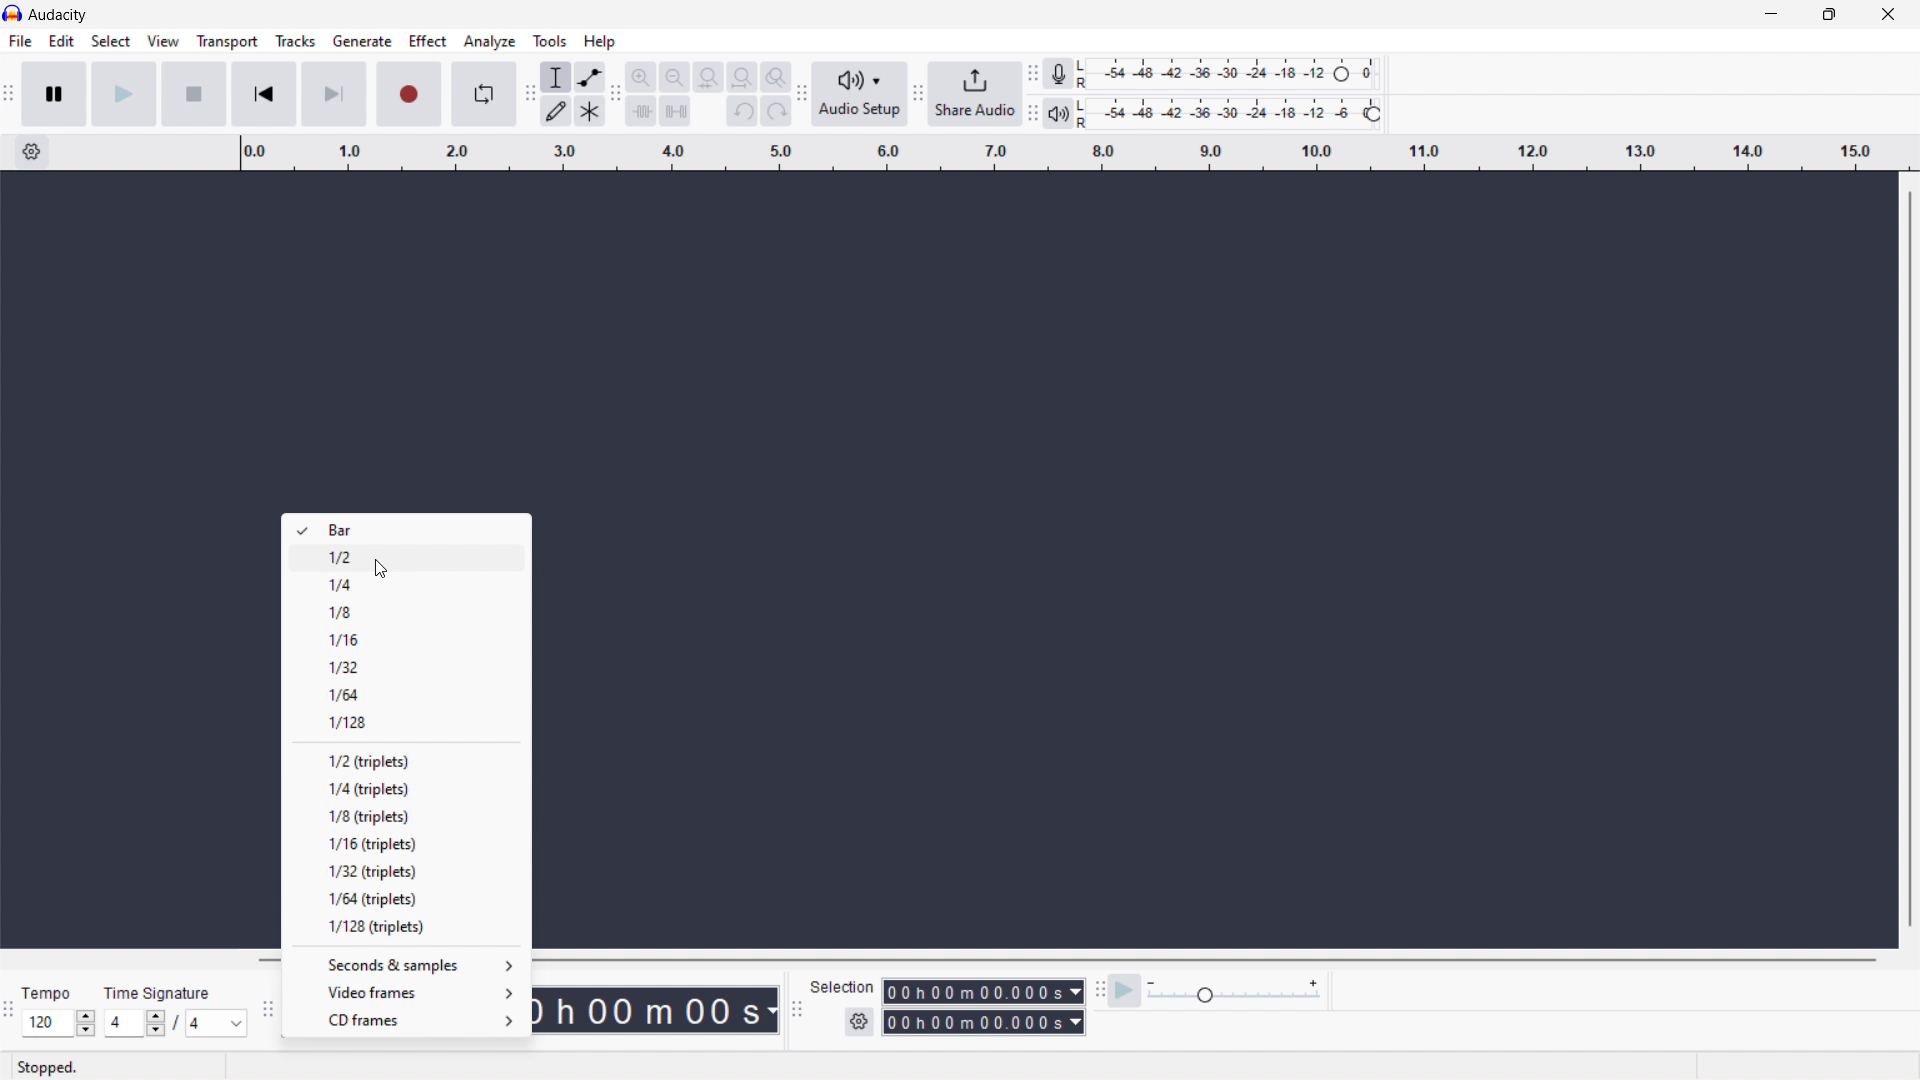  What do you see at coordinates (406, 694) in the screenshot?
I see `1/64` at bounding box center [406, 694].